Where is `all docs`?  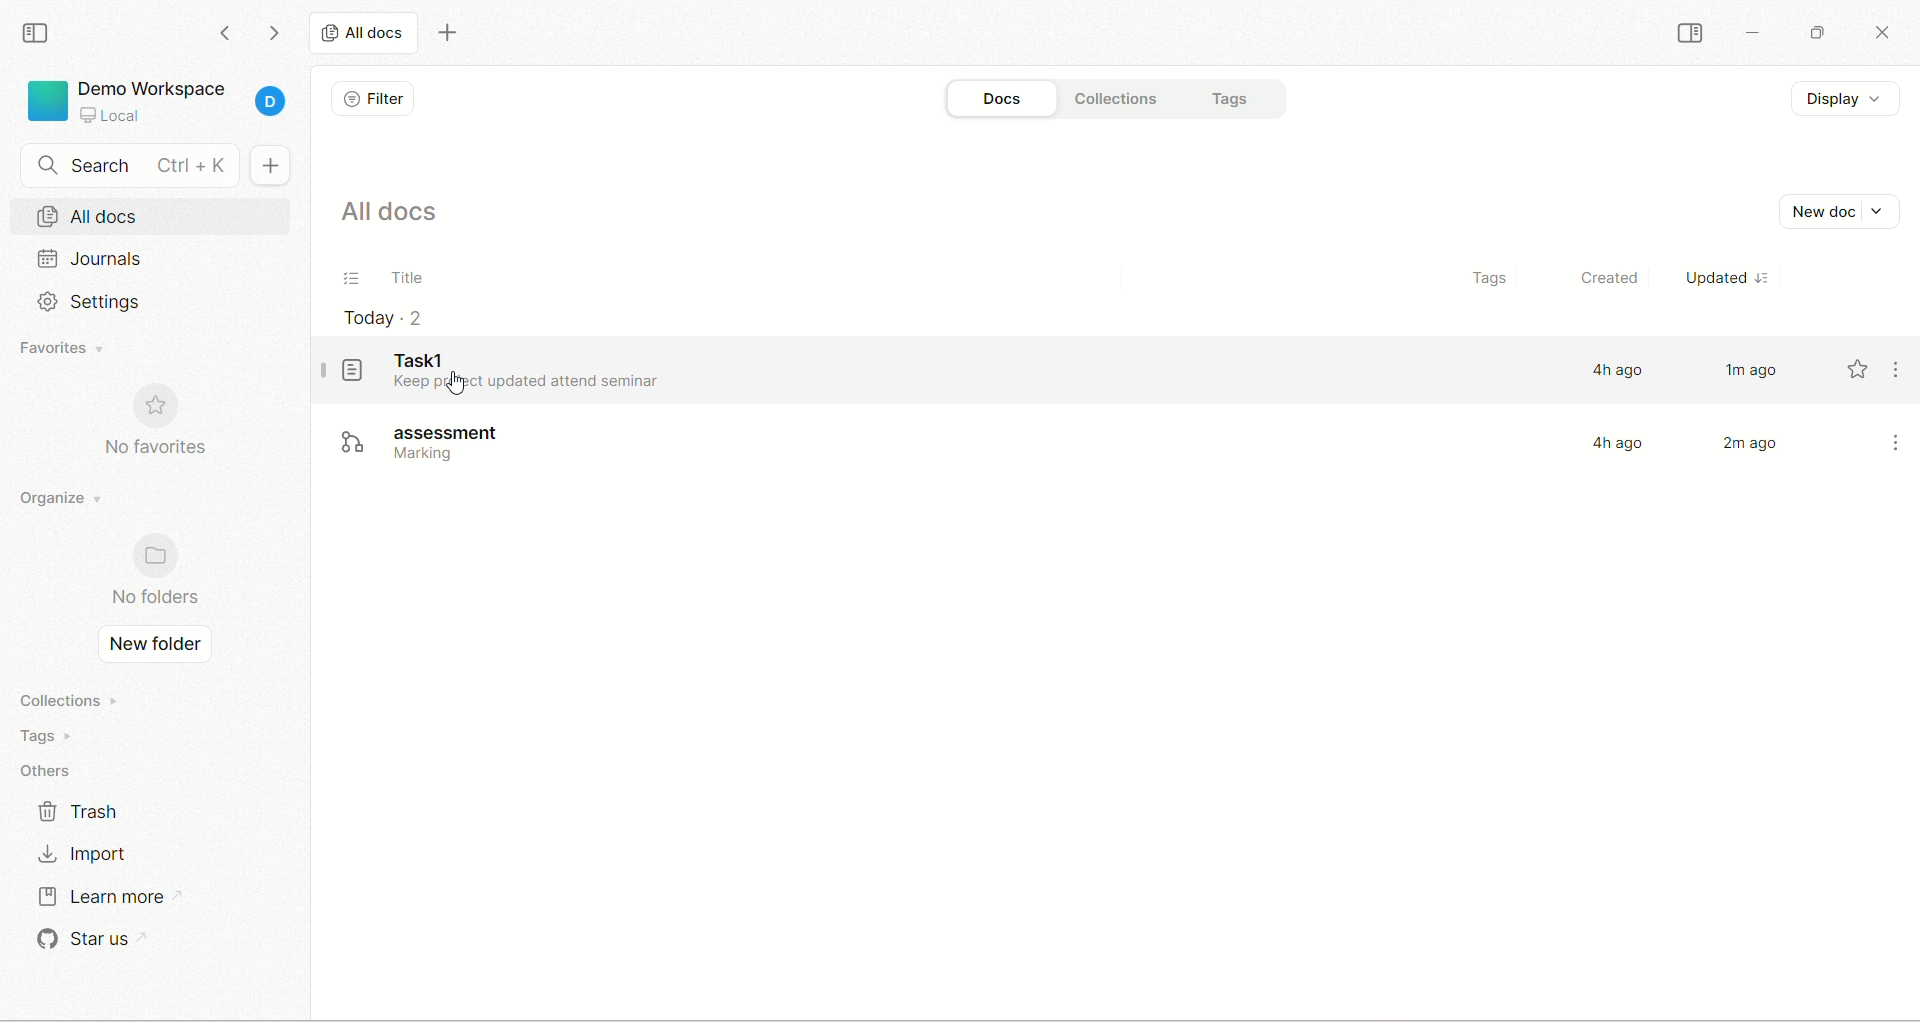 all docs is located at coordinates (362, 35).